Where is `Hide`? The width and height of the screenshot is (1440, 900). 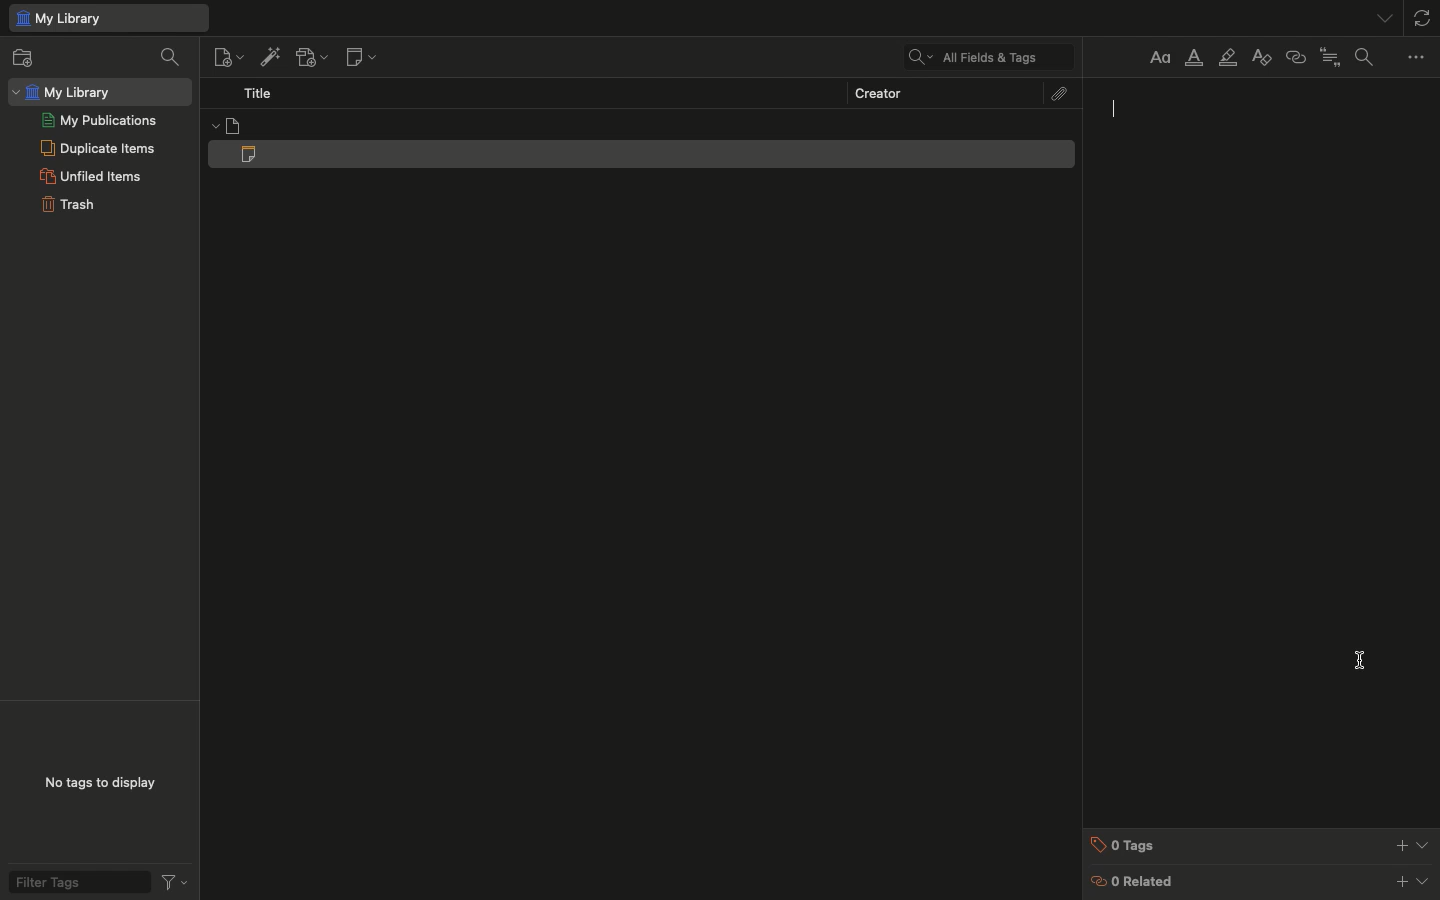
Hide is located at coordinates (1387, 17).